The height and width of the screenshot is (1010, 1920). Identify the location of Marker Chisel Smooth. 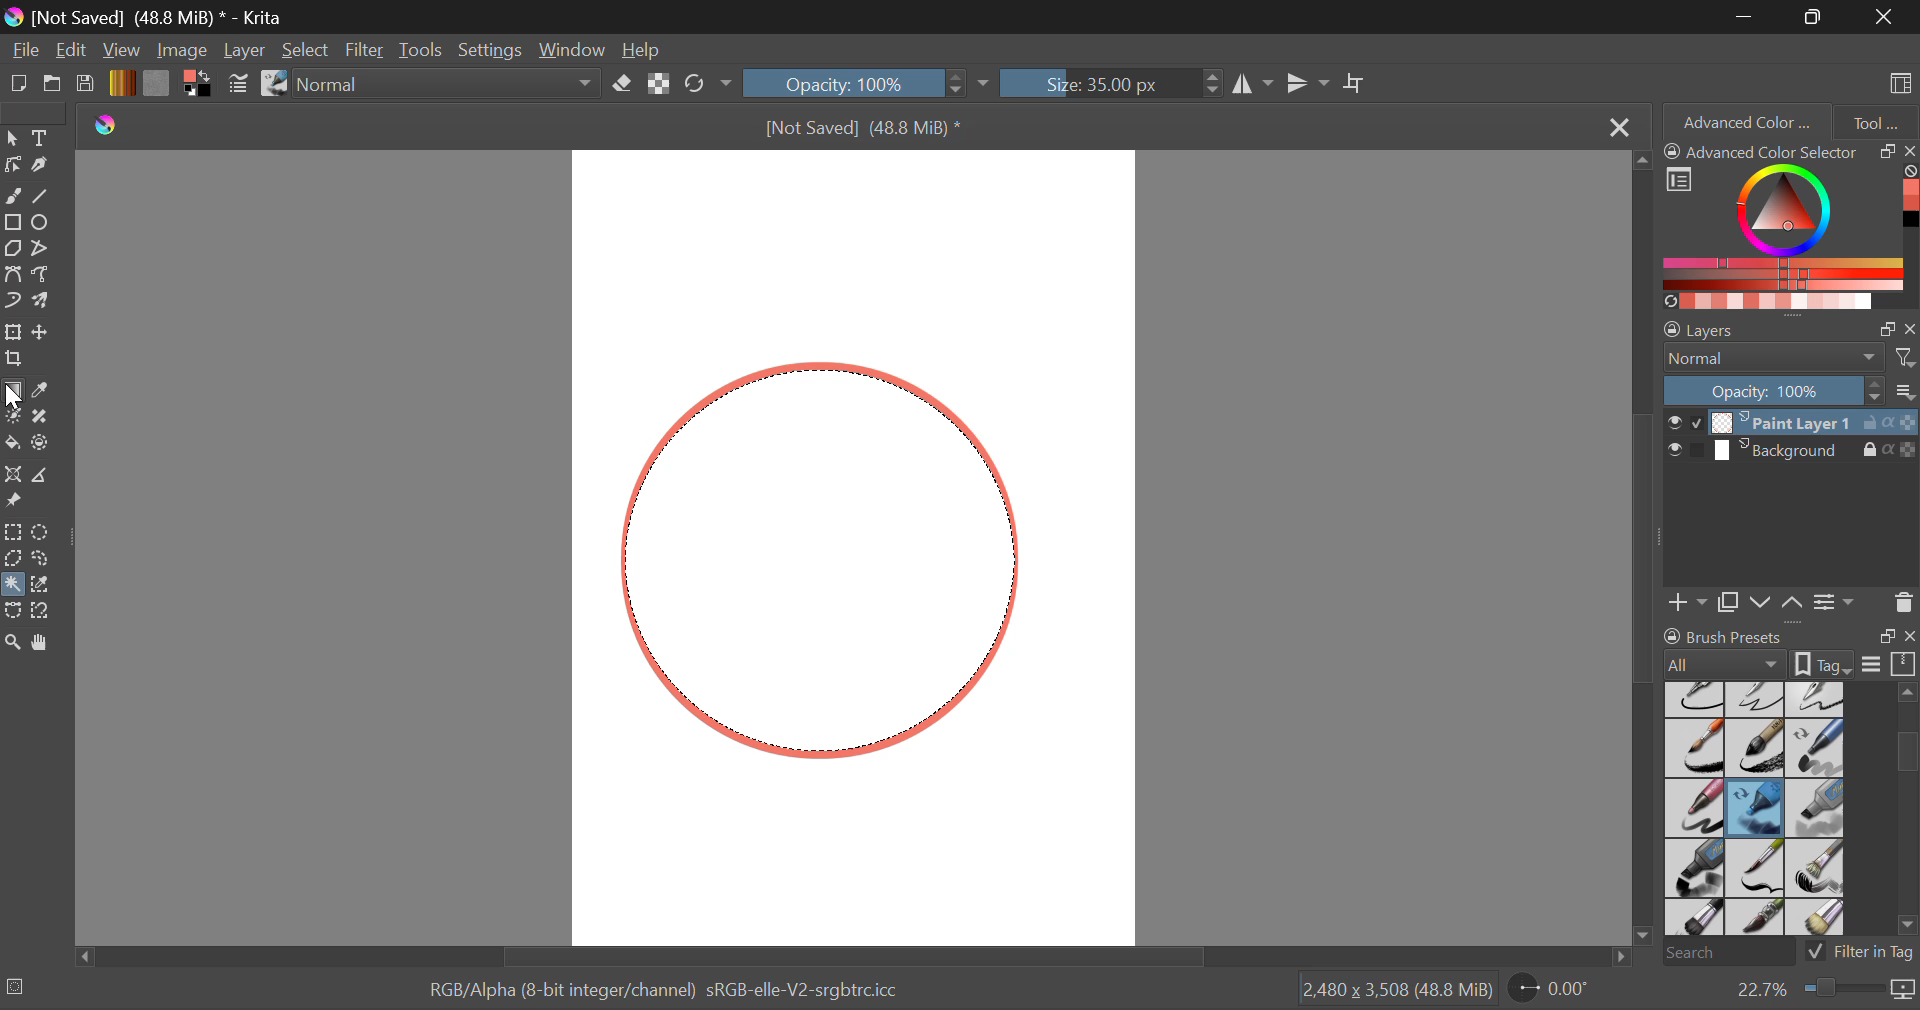
(1816, 747).